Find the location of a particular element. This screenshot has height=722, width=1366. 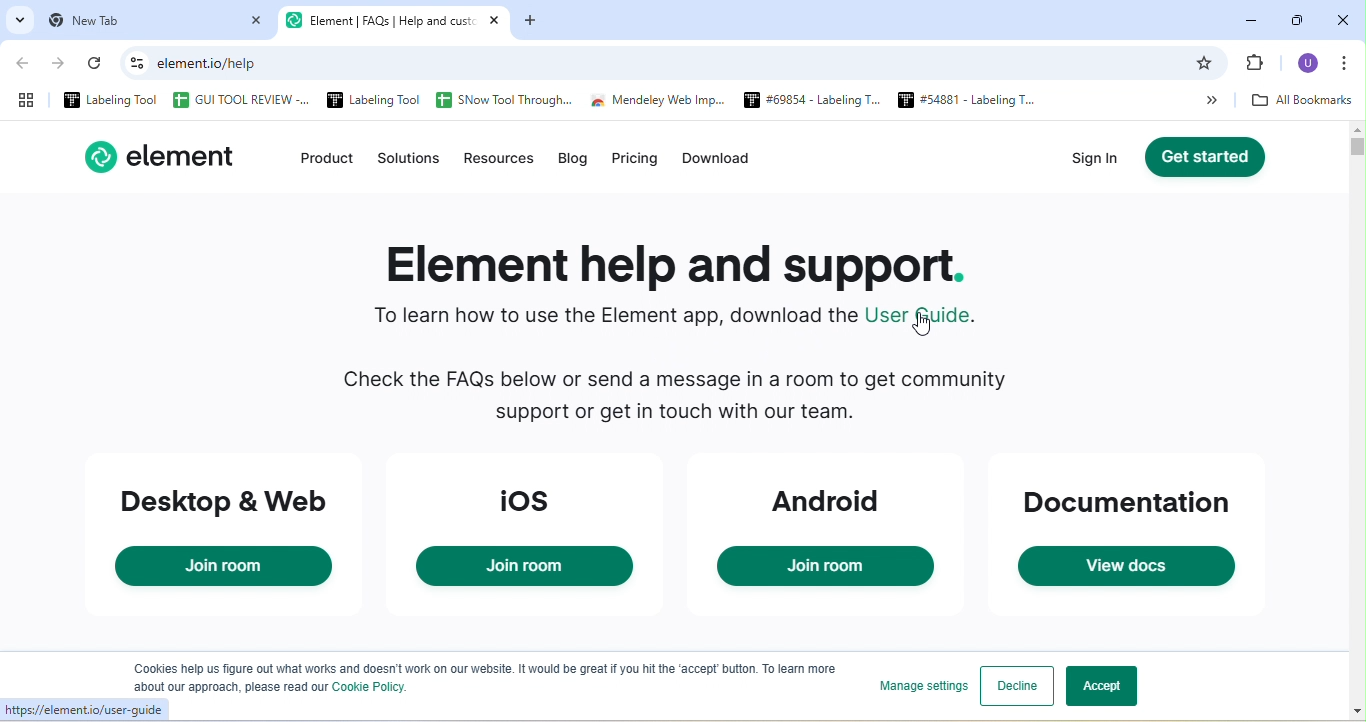

back is located at coordinates (27, 65).